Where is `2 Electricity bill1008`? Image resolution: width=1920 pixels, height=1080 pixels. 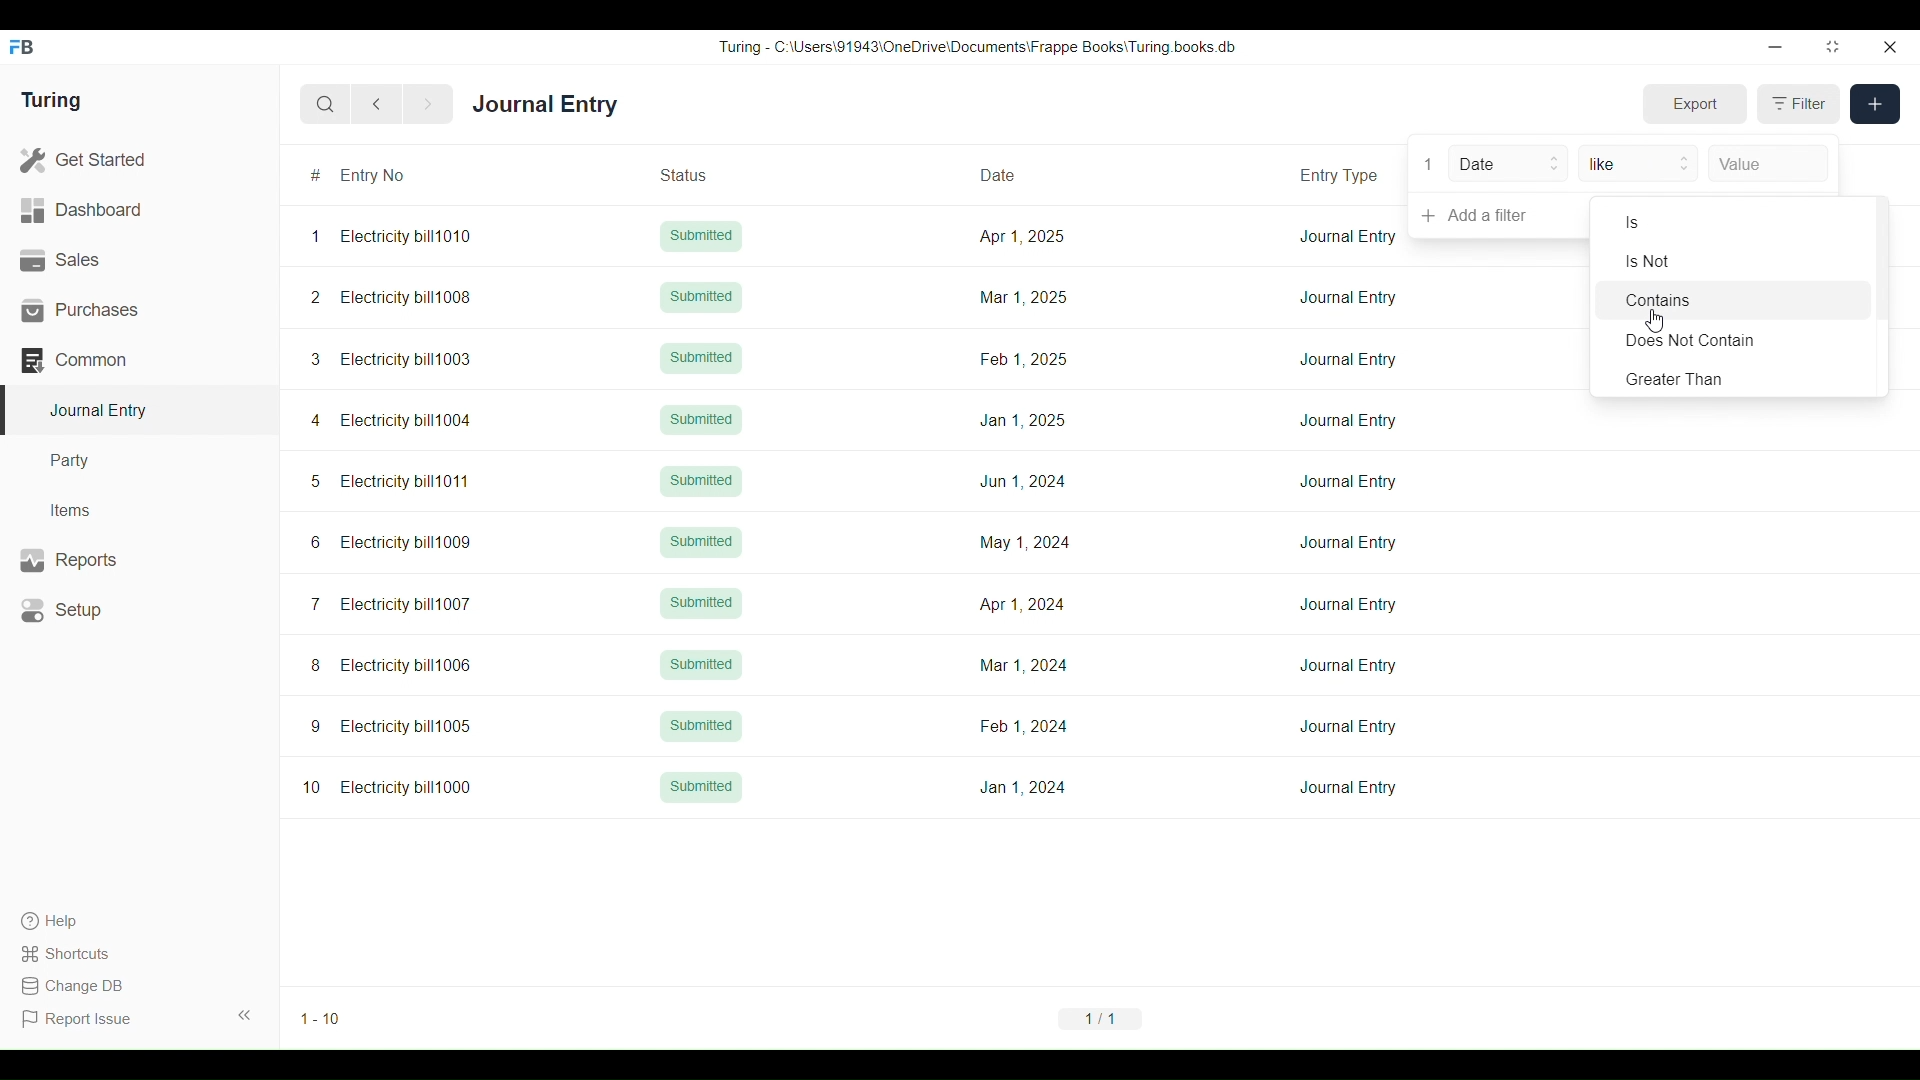 2 Electricity bill1008 is located at coordinates (391, 297).